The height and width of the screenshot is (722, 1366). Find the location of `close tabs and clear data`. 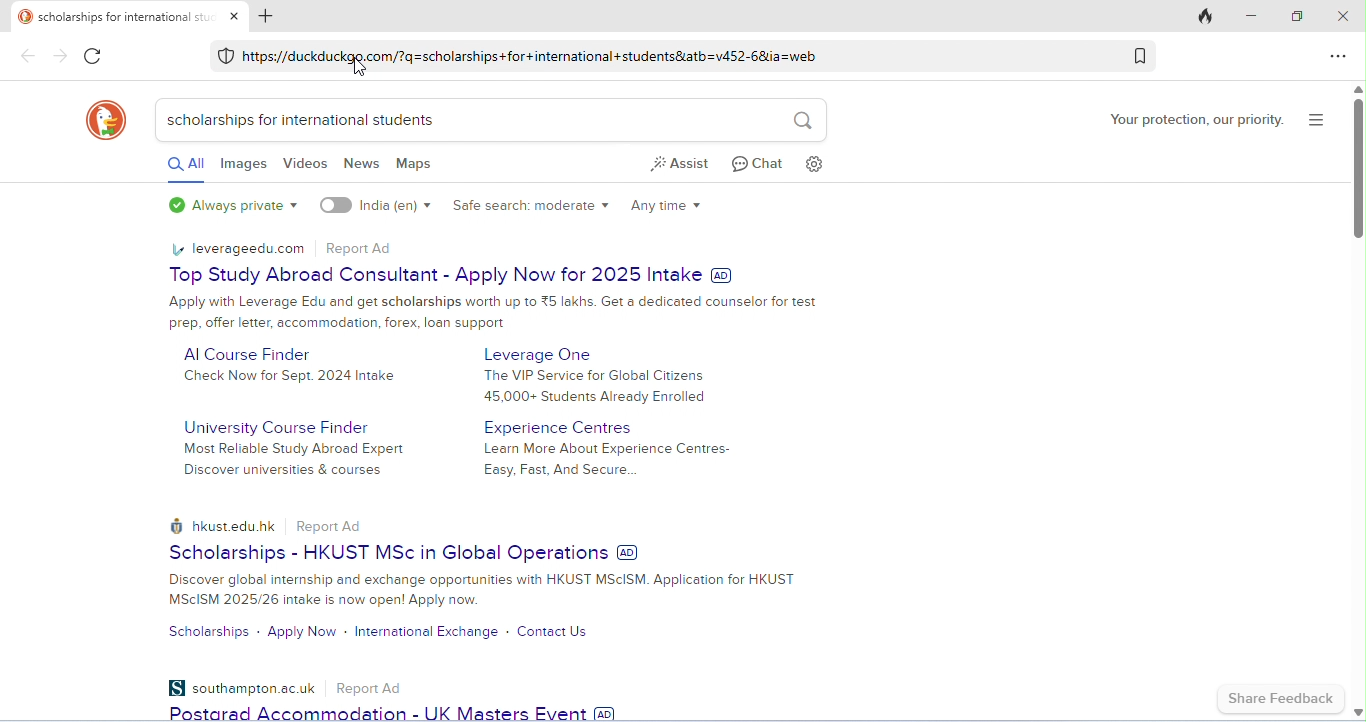

close tabs and clear data is located at coordinates (1204, 17).